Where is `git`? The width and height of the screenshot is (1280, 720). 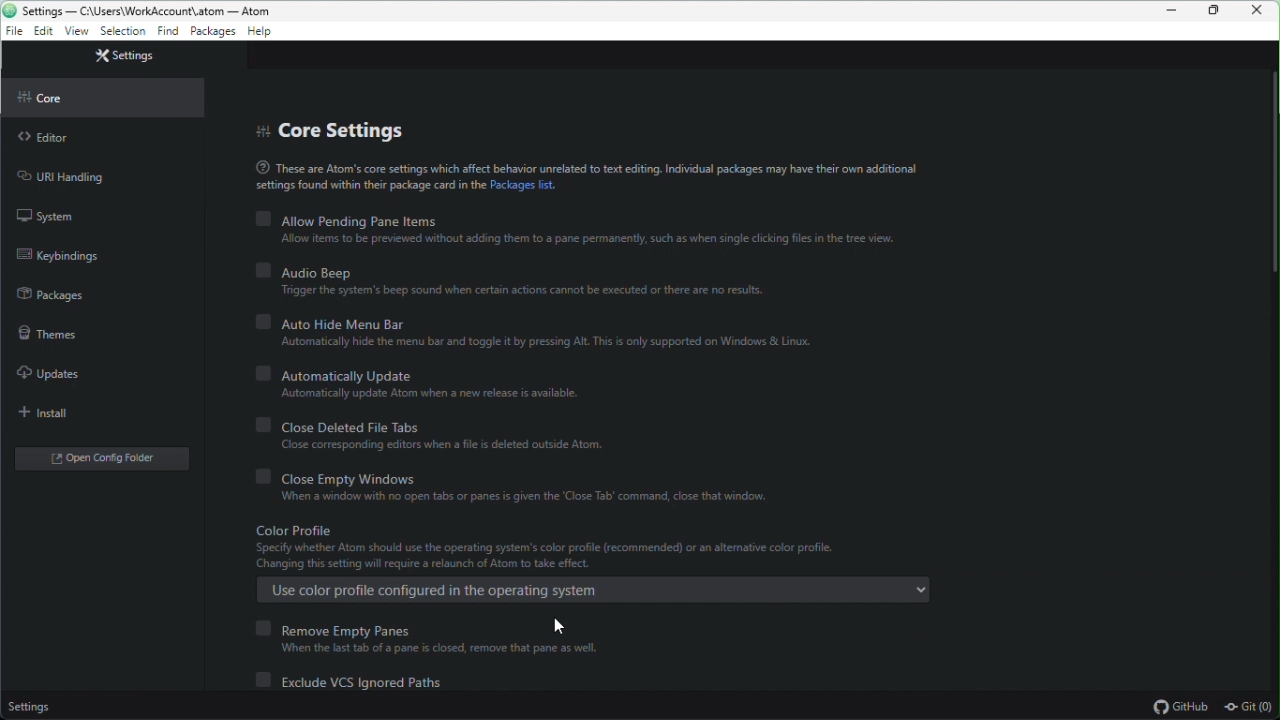 git is located at coordinates (1252, 708).